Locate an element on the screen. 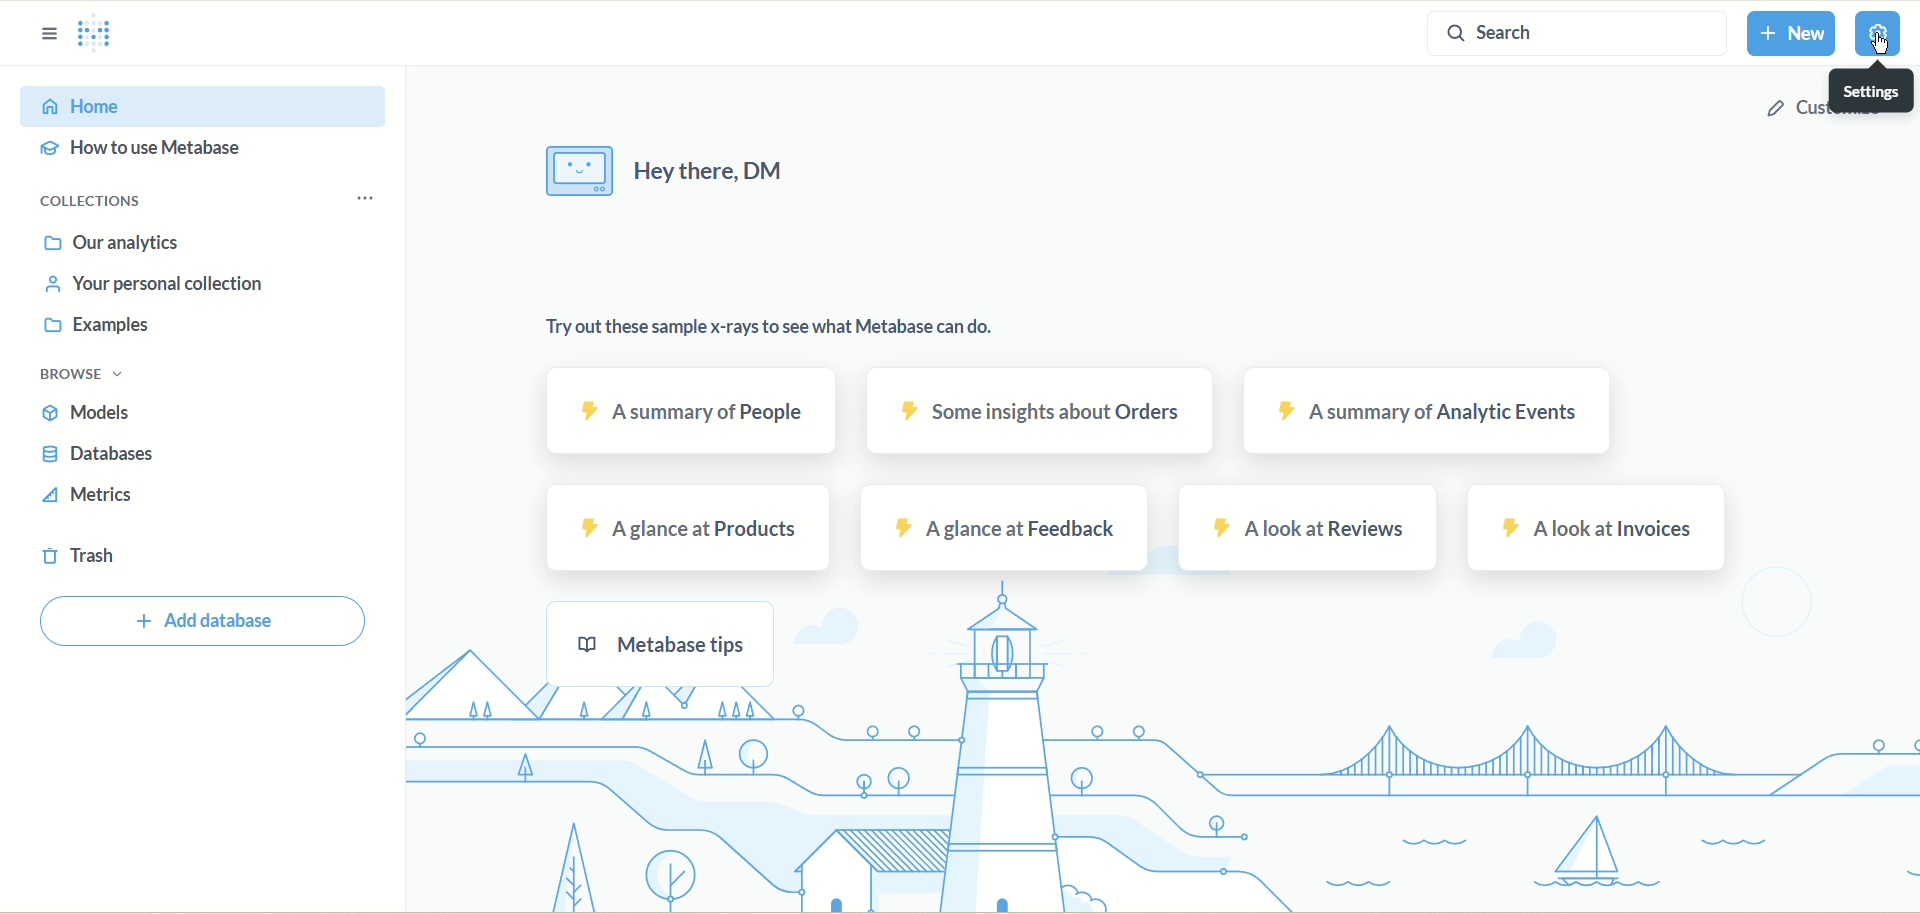 Image resolution: width=1920 pixels, height=914 pixels. How to user metabase is located at coordinates (160, 151).